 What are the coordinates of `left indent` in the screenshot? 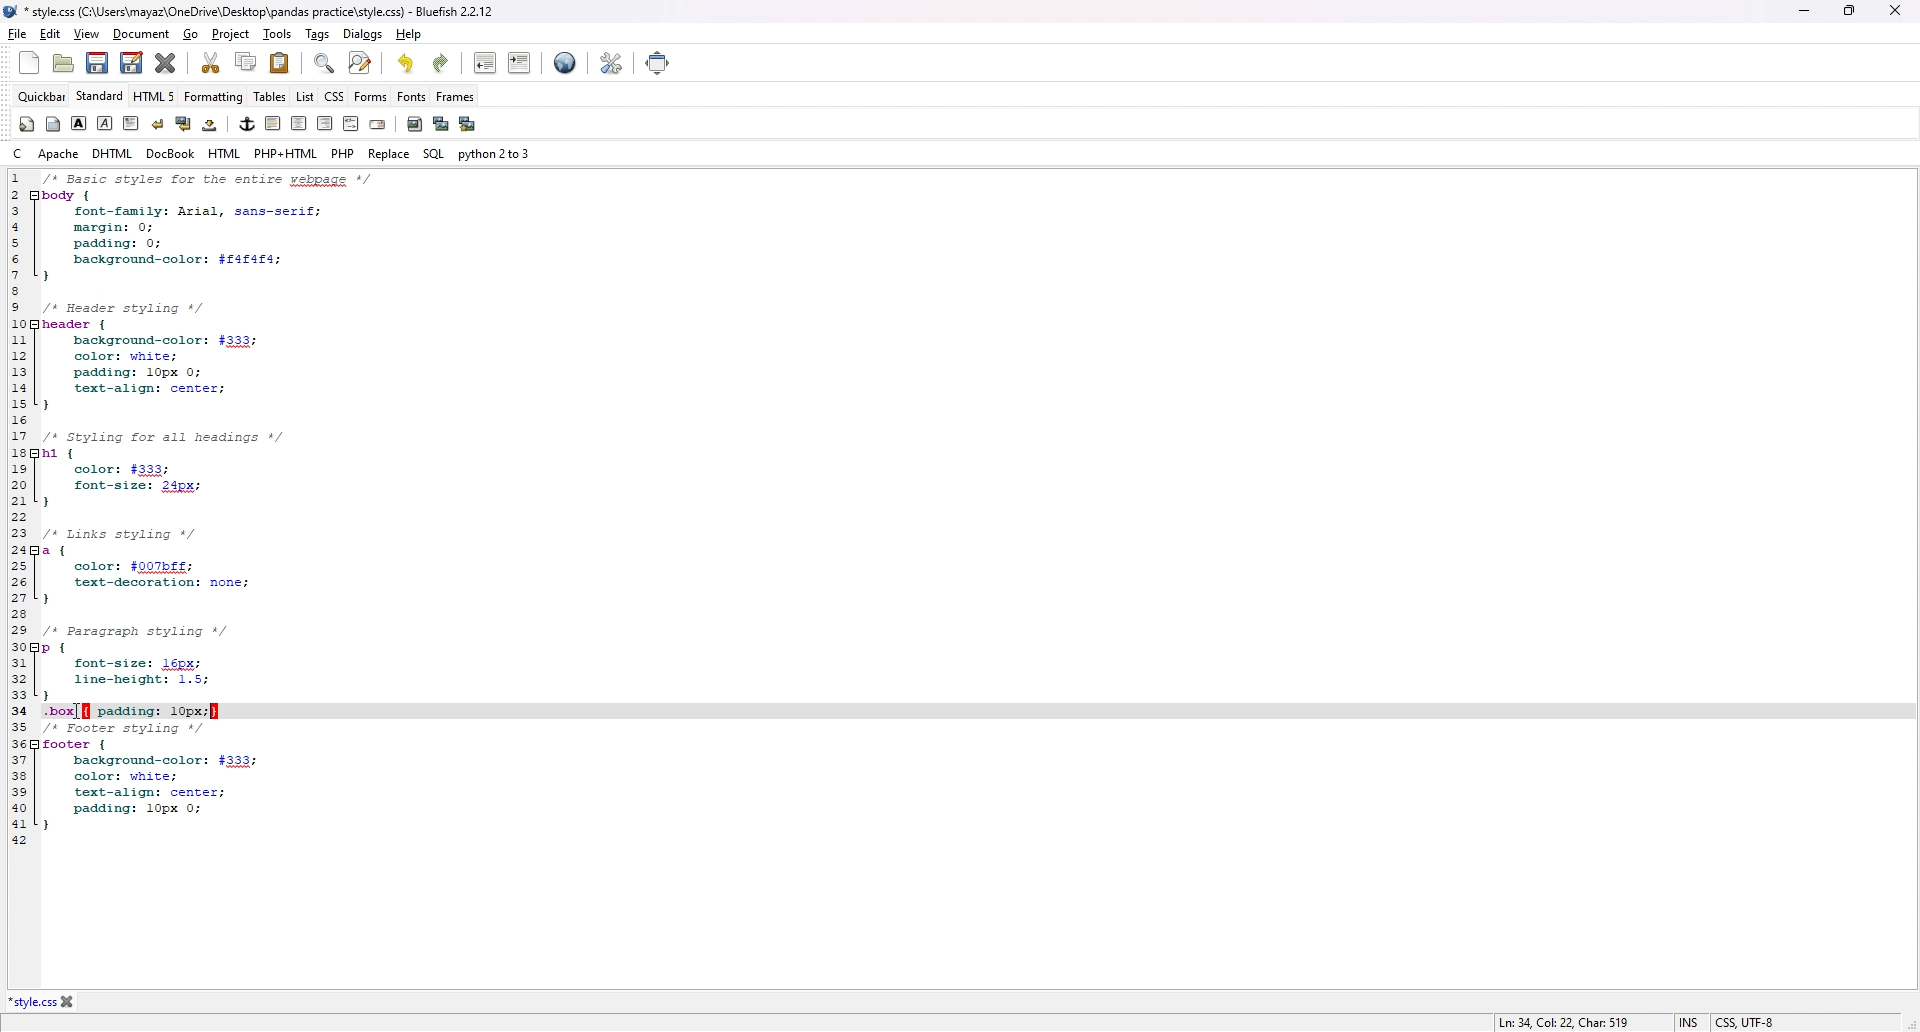 It's located at (325, 123).